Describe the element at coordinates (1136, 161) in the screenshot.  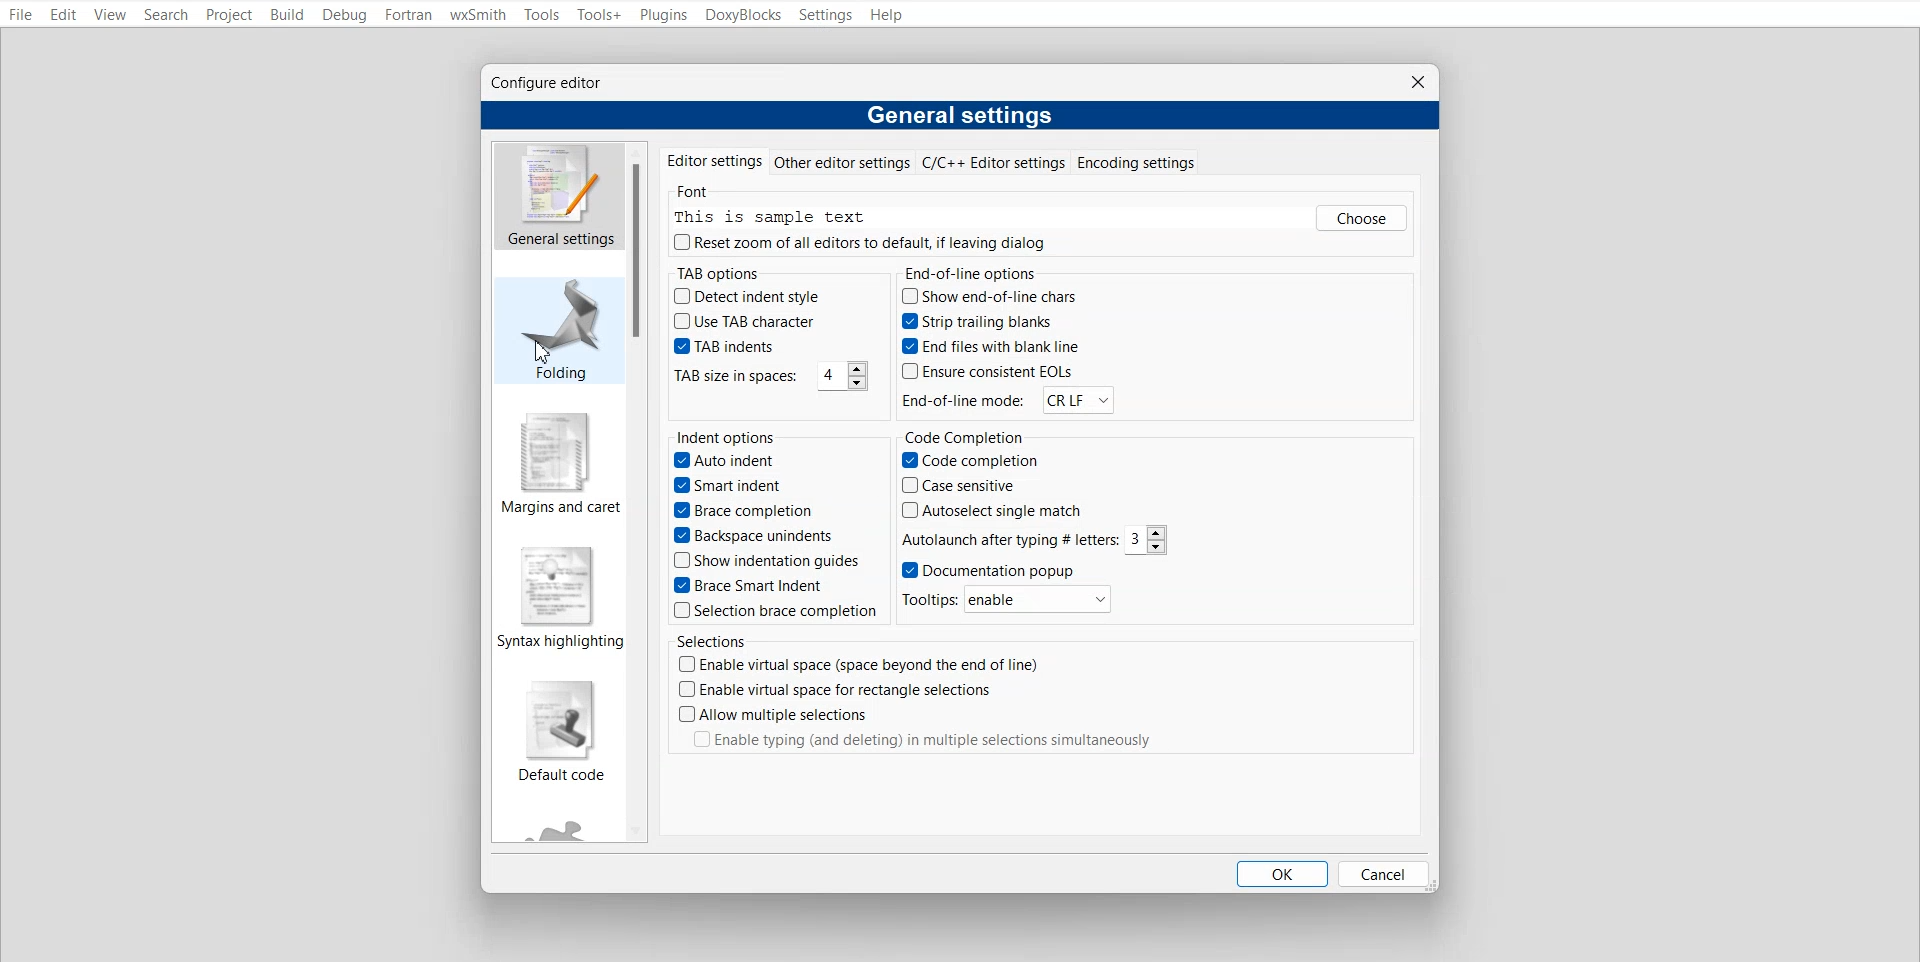
I see `Encoding settings` at that location.